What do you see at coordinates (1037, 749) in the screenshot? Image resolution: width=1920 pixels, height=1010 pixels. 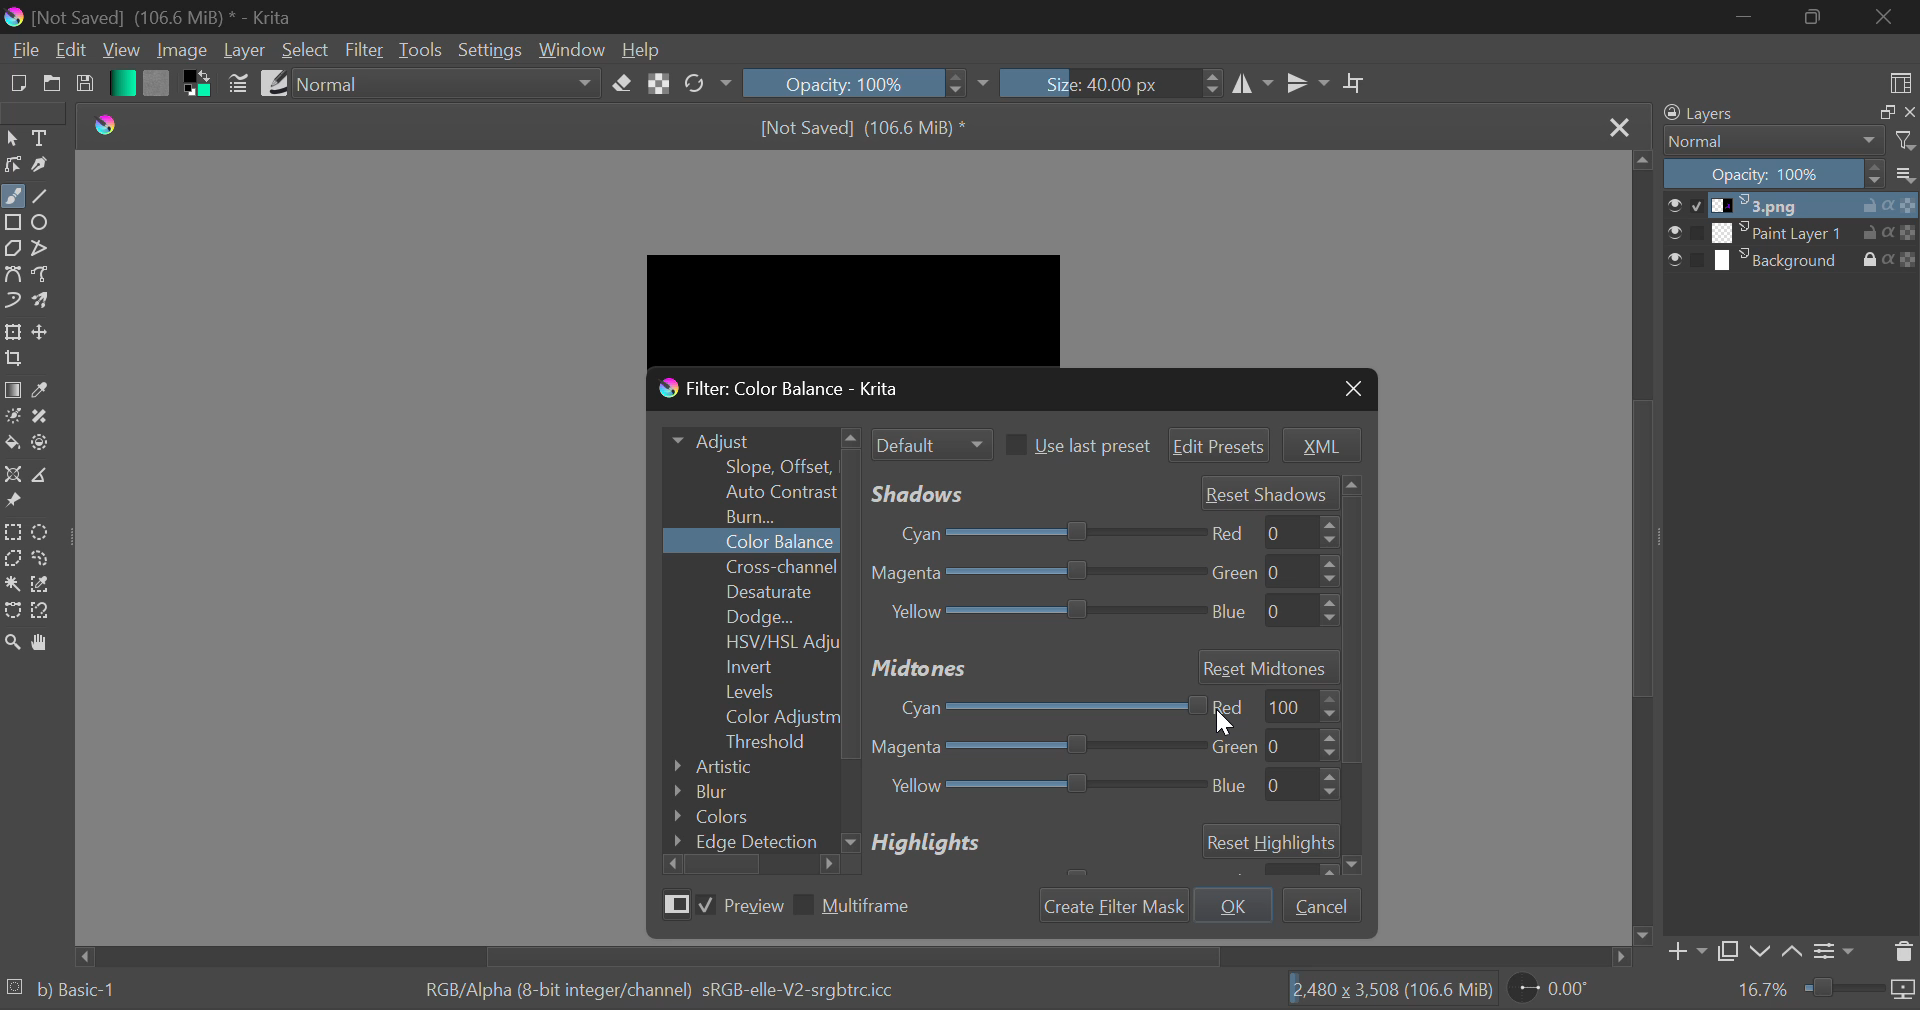 I see `Magenta-Green Adjustment Slider ` at bounding box center [1037, 749].